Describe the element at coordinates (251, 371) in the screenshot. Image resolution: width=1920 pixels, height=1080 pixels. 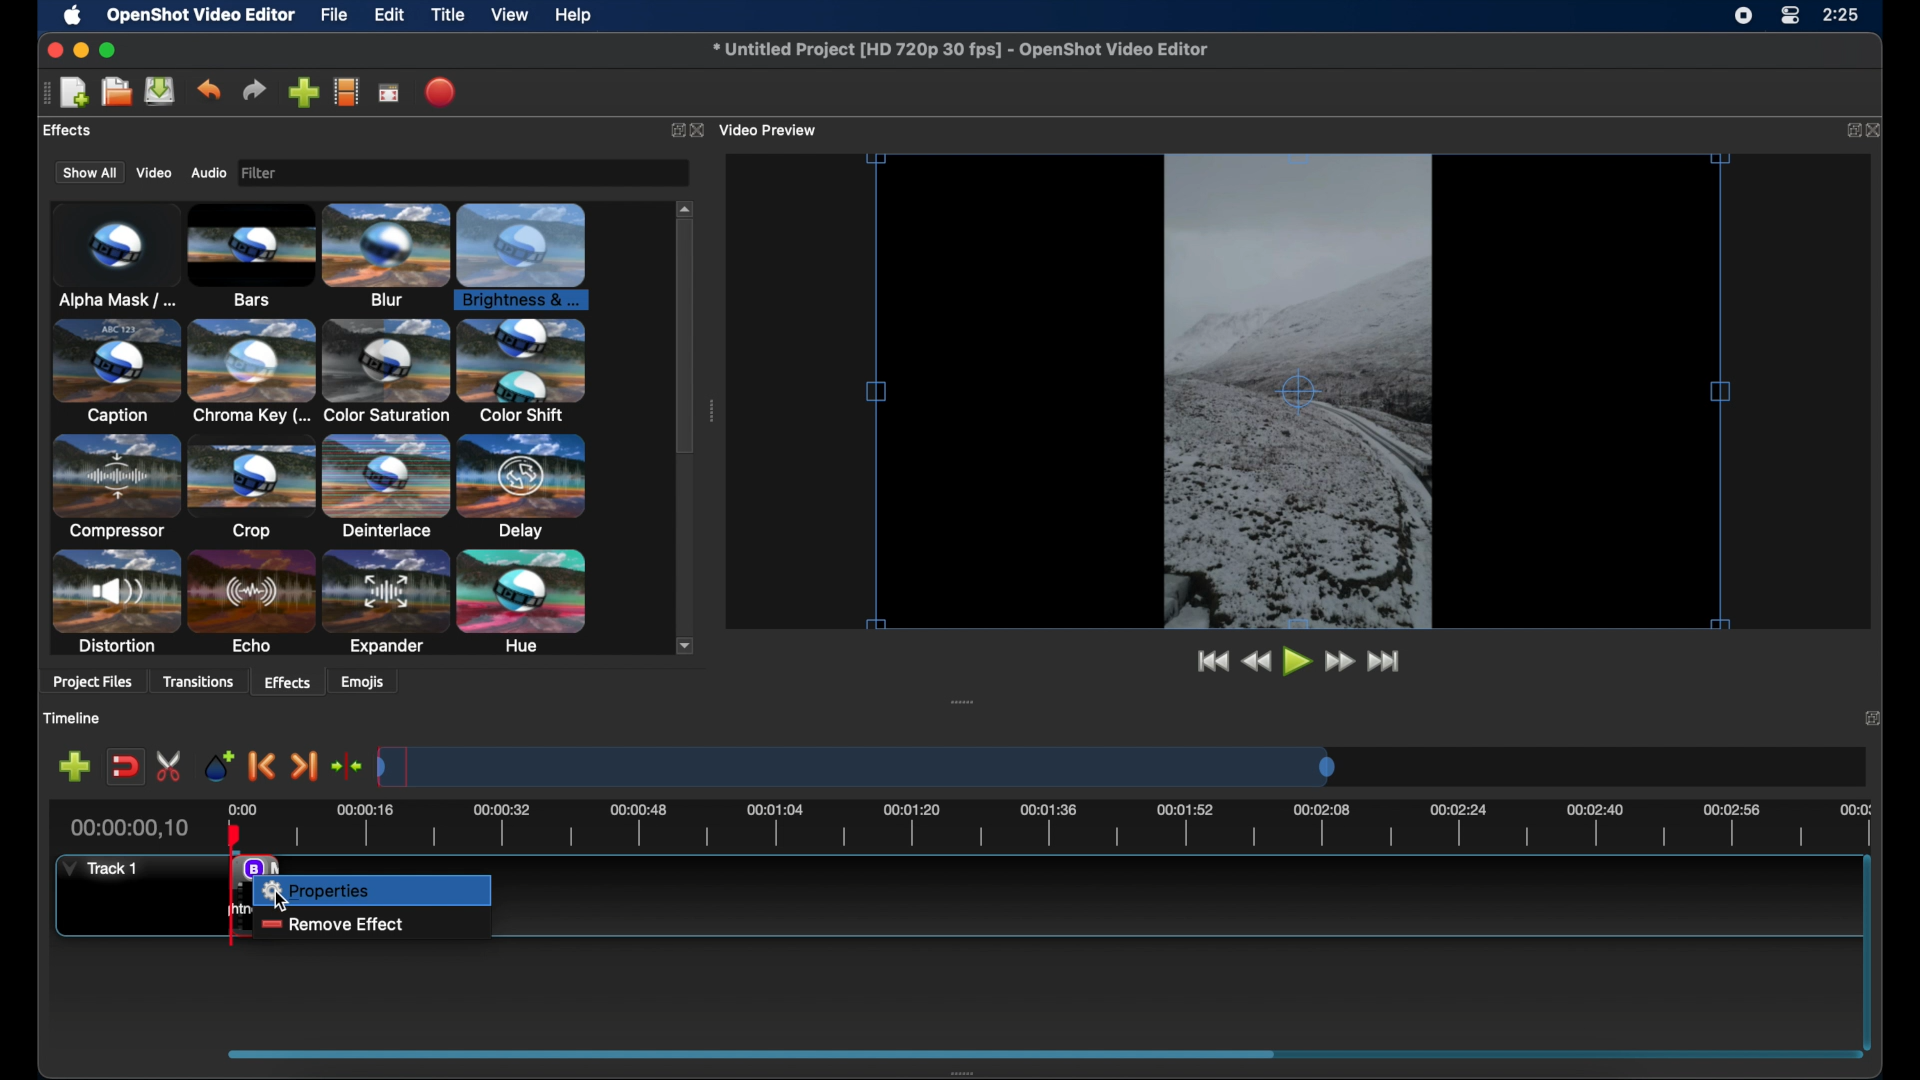
I see `chroma key` at that location.